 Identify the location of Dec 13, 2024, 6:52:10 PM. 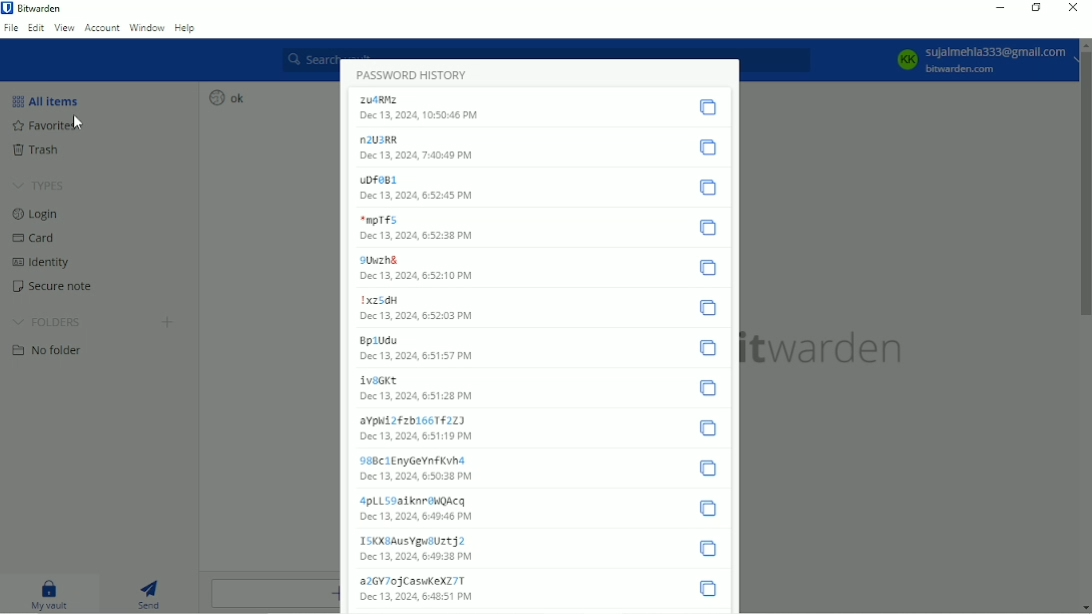
(418, 279).